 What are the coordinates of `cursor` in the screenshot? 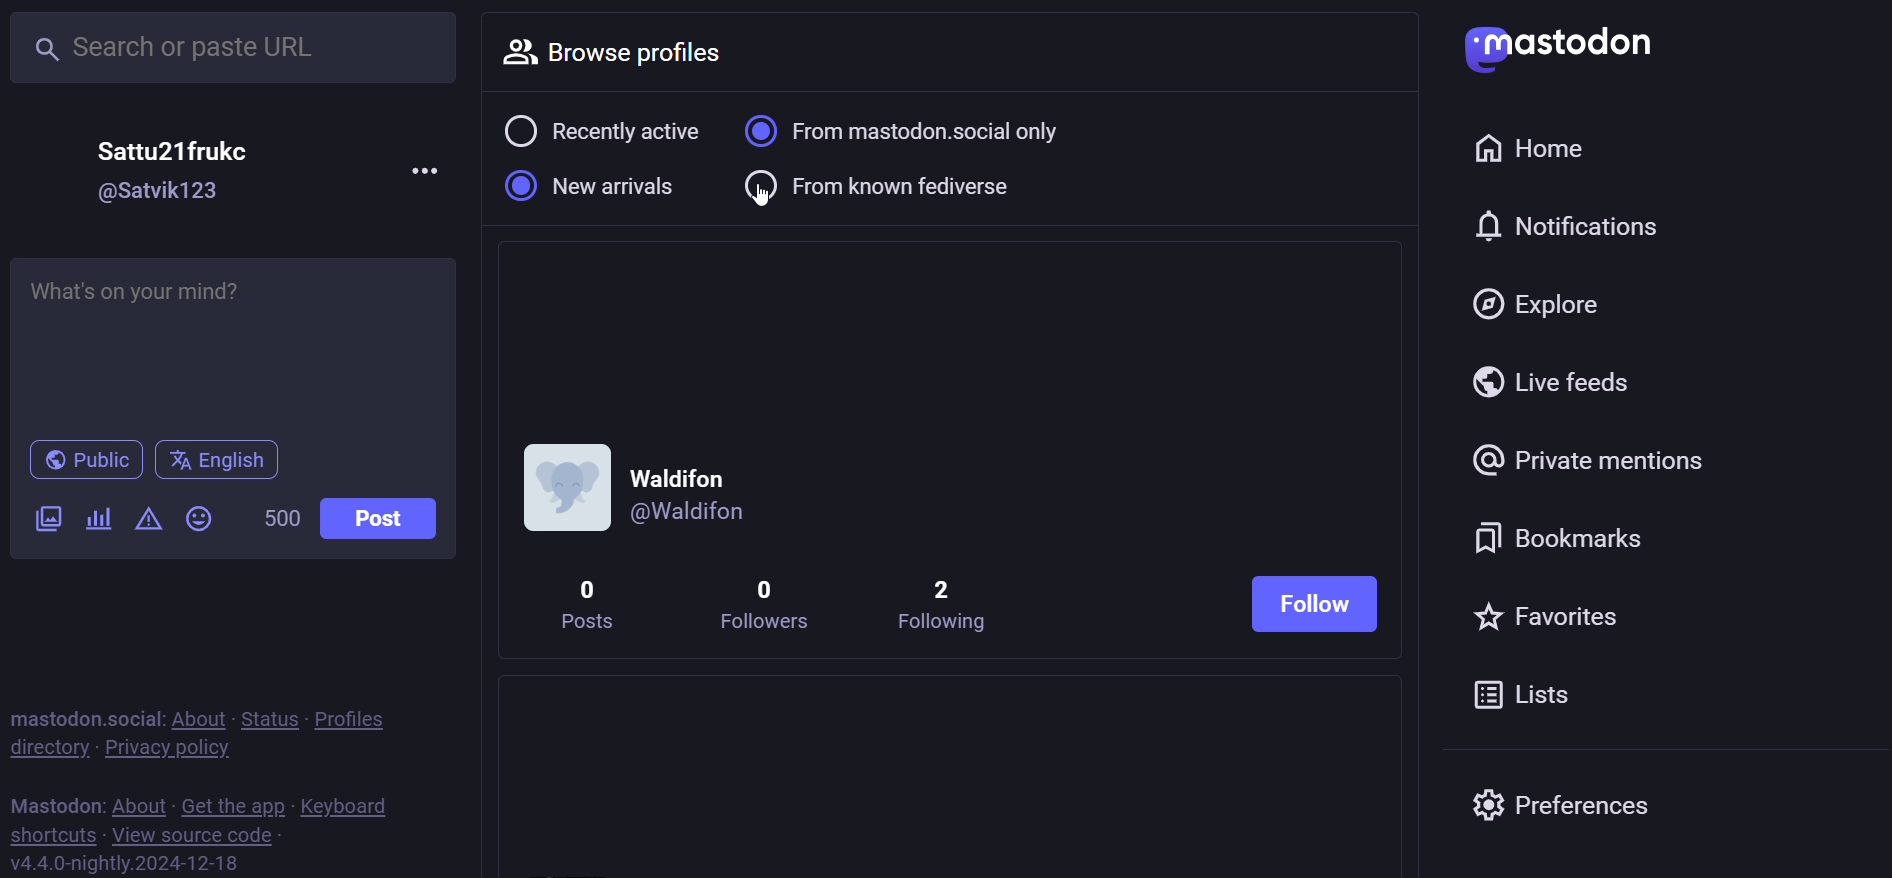 It's located at (777, 206).